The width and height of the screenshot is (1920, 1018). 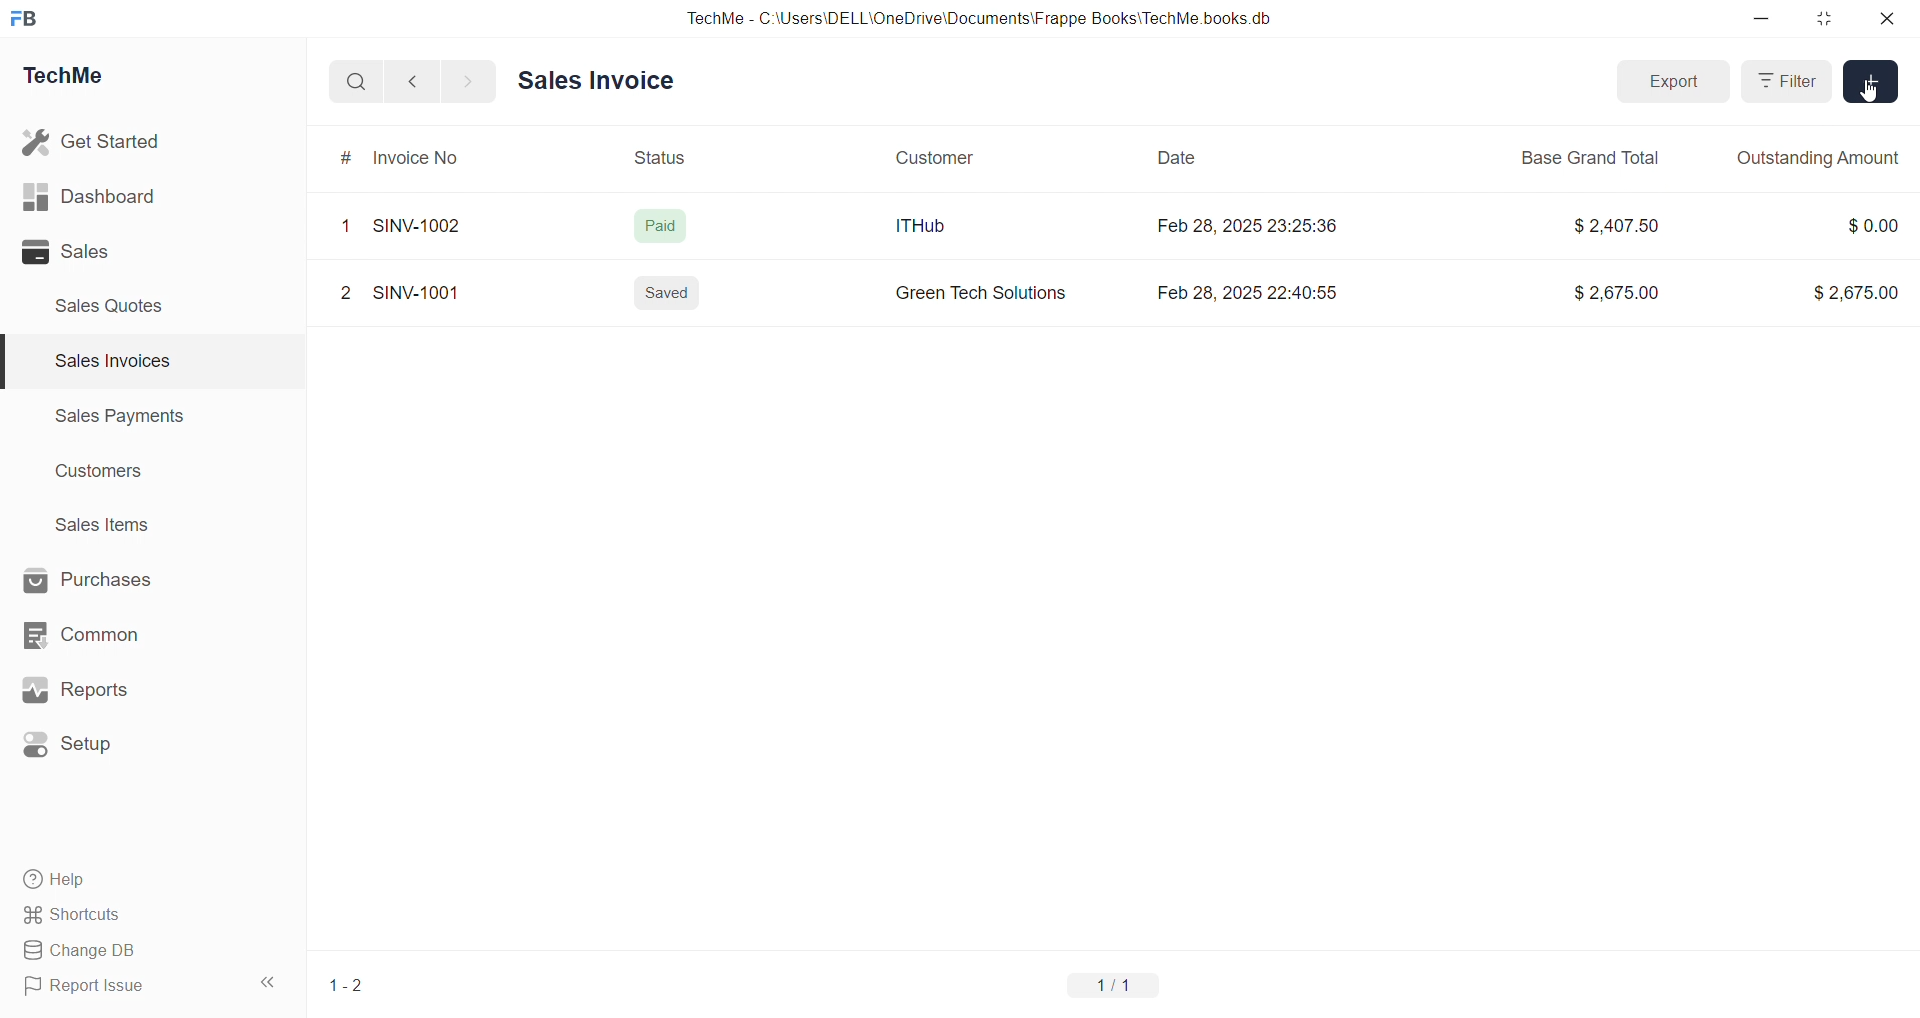 I want to click on Feb 28, 2025 22:40:55, so click(x=1256, y=293).